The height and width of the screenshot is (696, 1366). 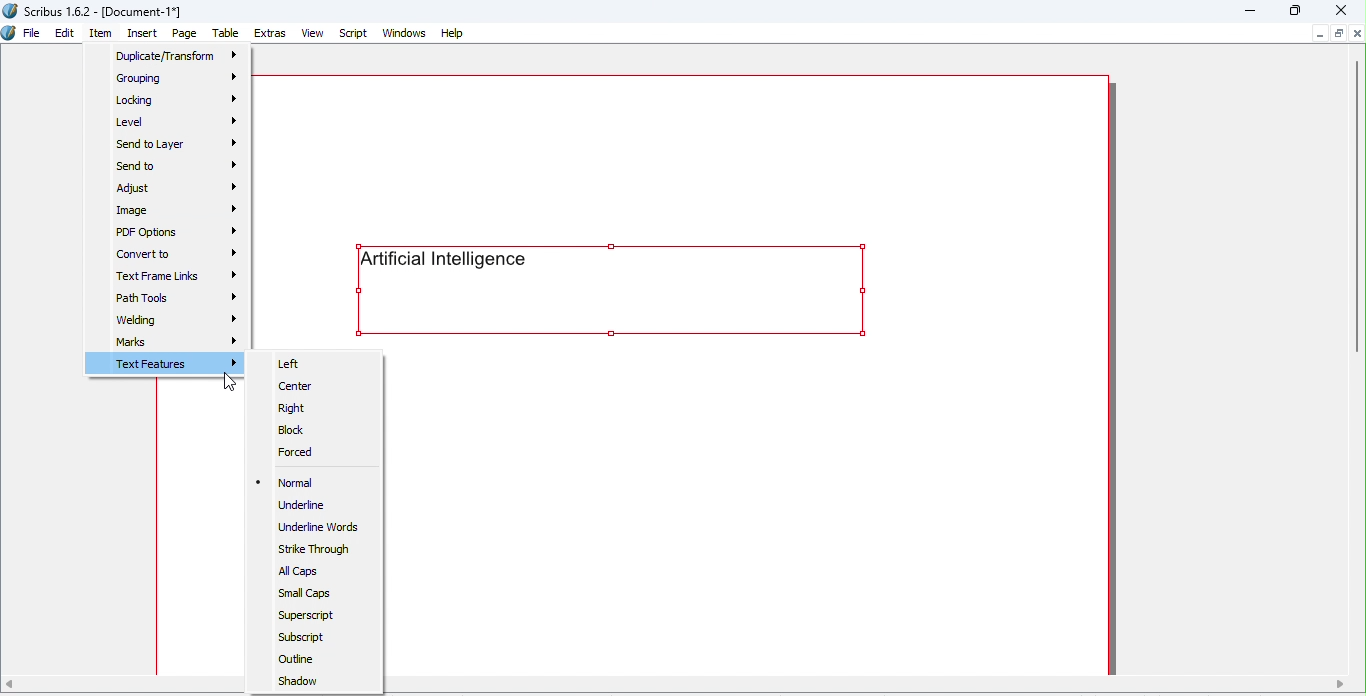 What do you see at coordinates (298, 449) in the screenshot?
I see `Forced` at bounding box center [298, 449].